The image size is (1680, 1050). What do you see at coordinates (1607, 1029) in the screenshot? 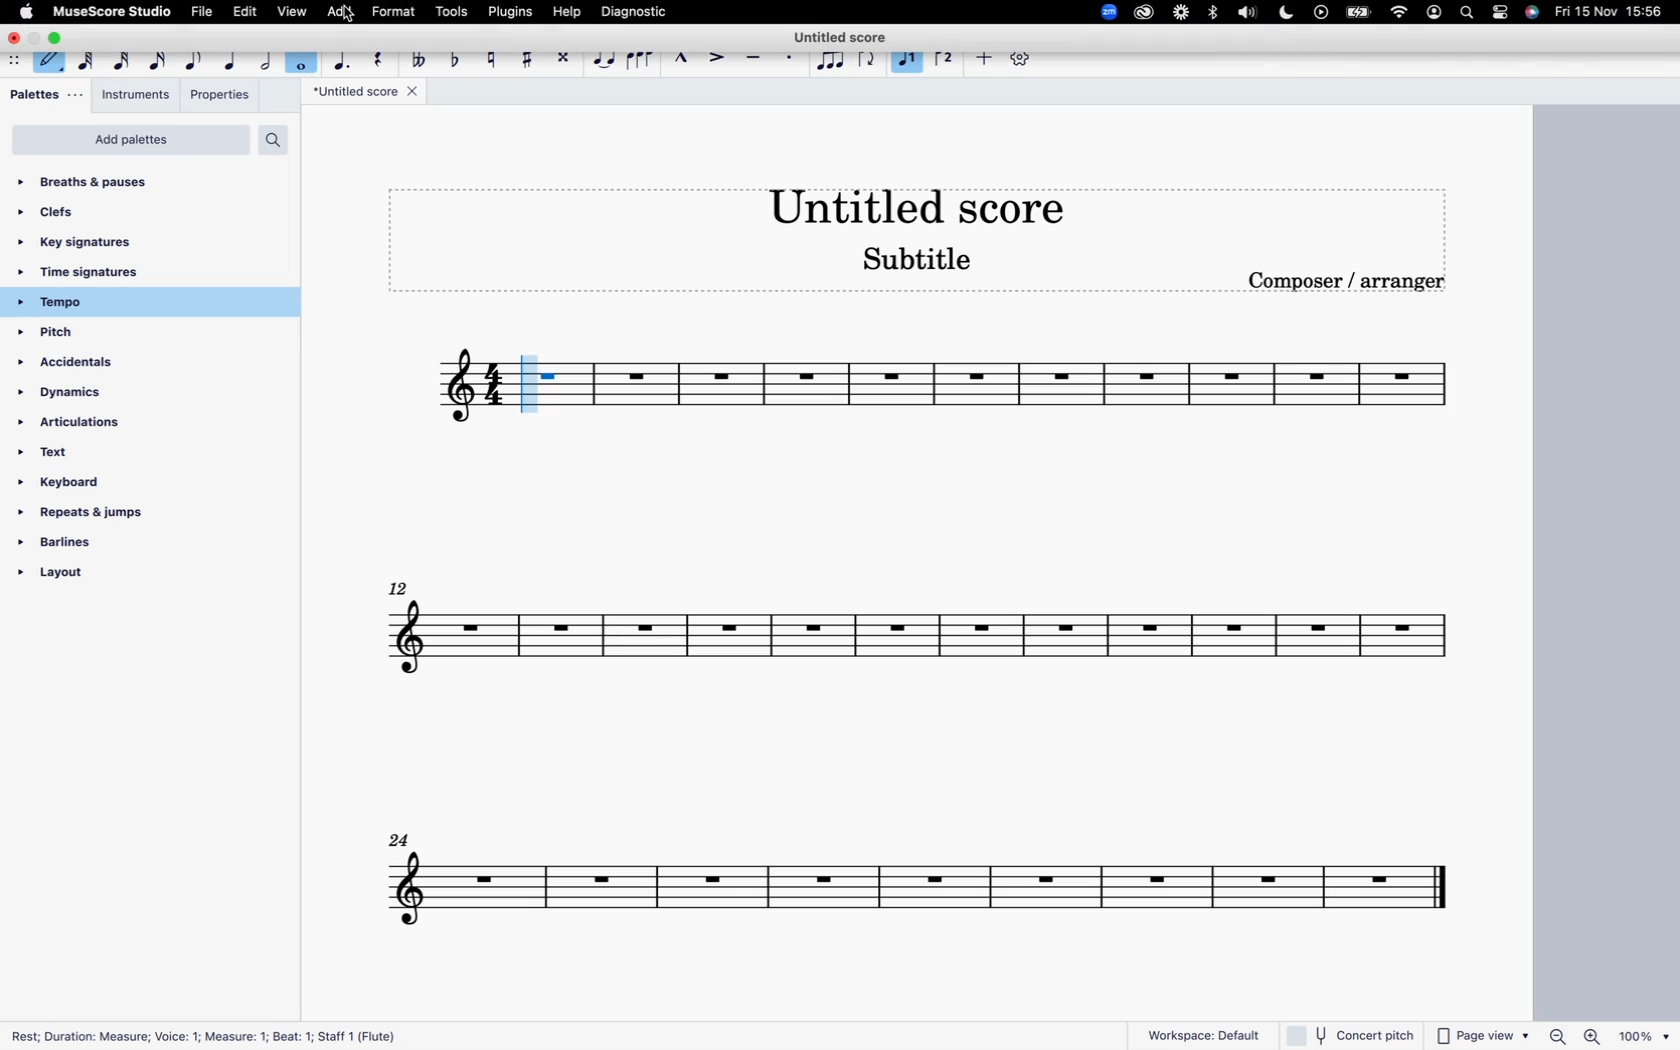
I see `zoom` at bounding box center [1607, 1029].